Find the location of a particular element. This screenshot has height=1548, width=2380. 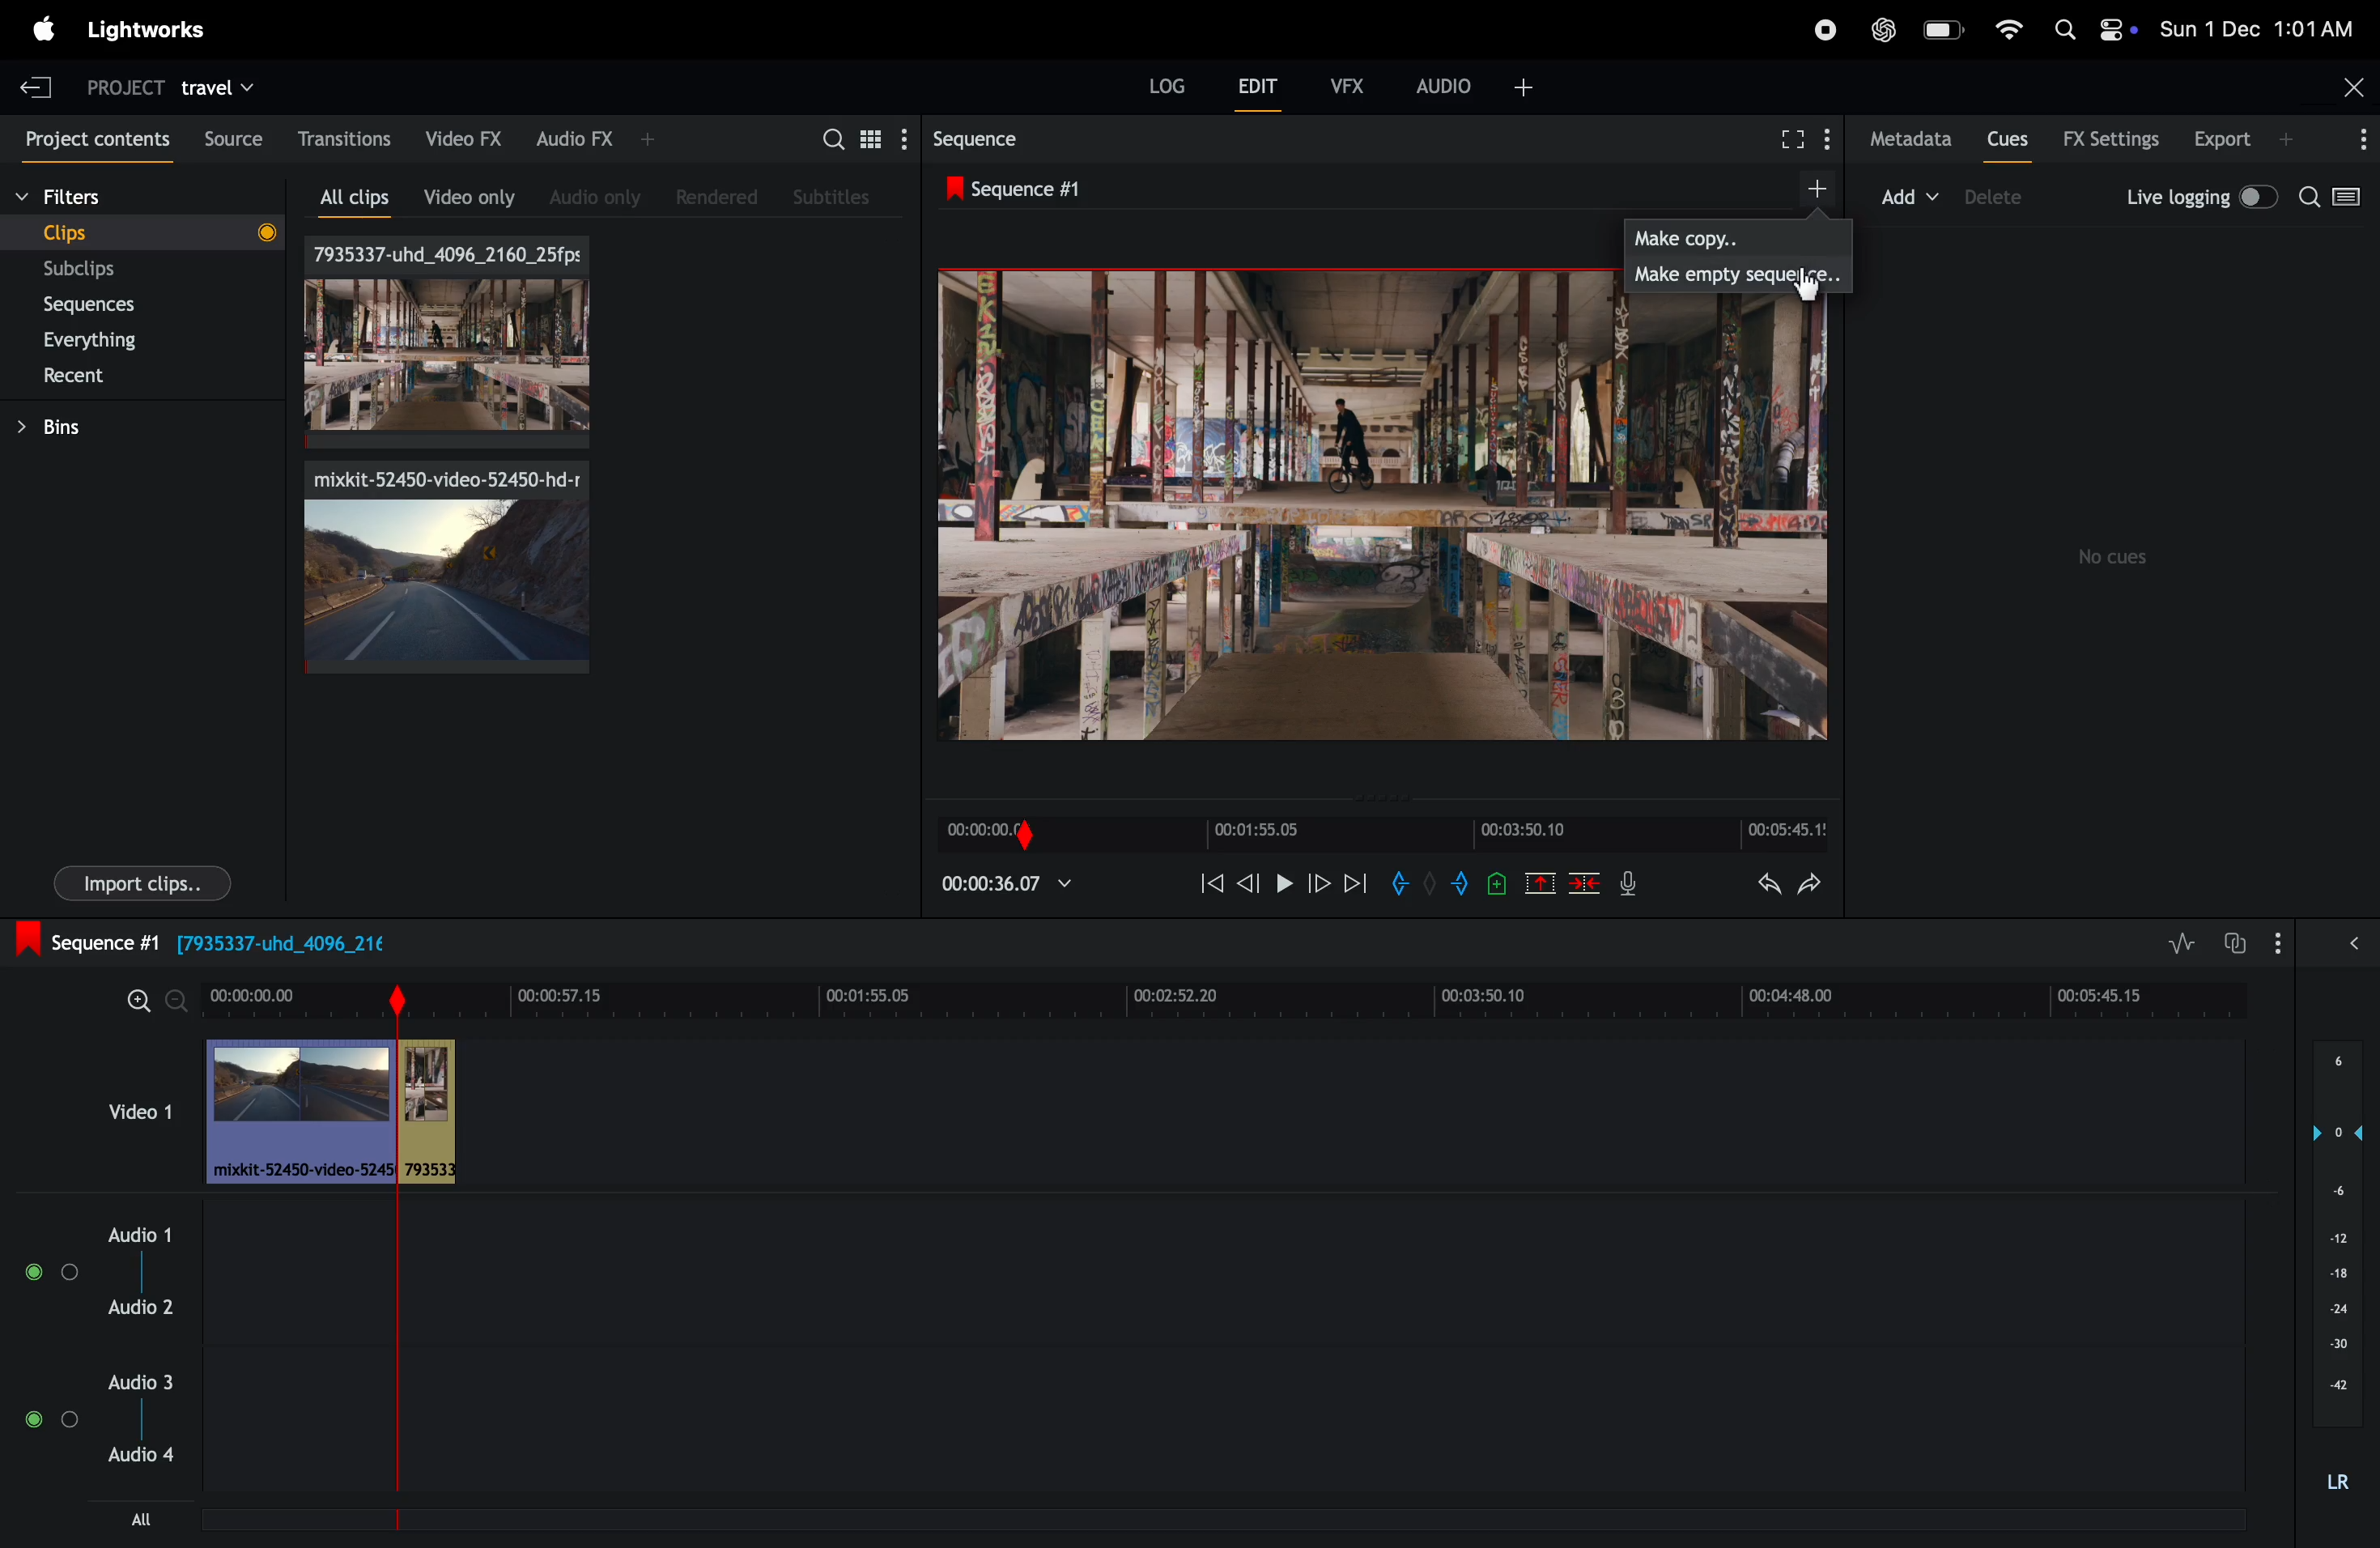

cursor is located at coordinates (1806, 286).